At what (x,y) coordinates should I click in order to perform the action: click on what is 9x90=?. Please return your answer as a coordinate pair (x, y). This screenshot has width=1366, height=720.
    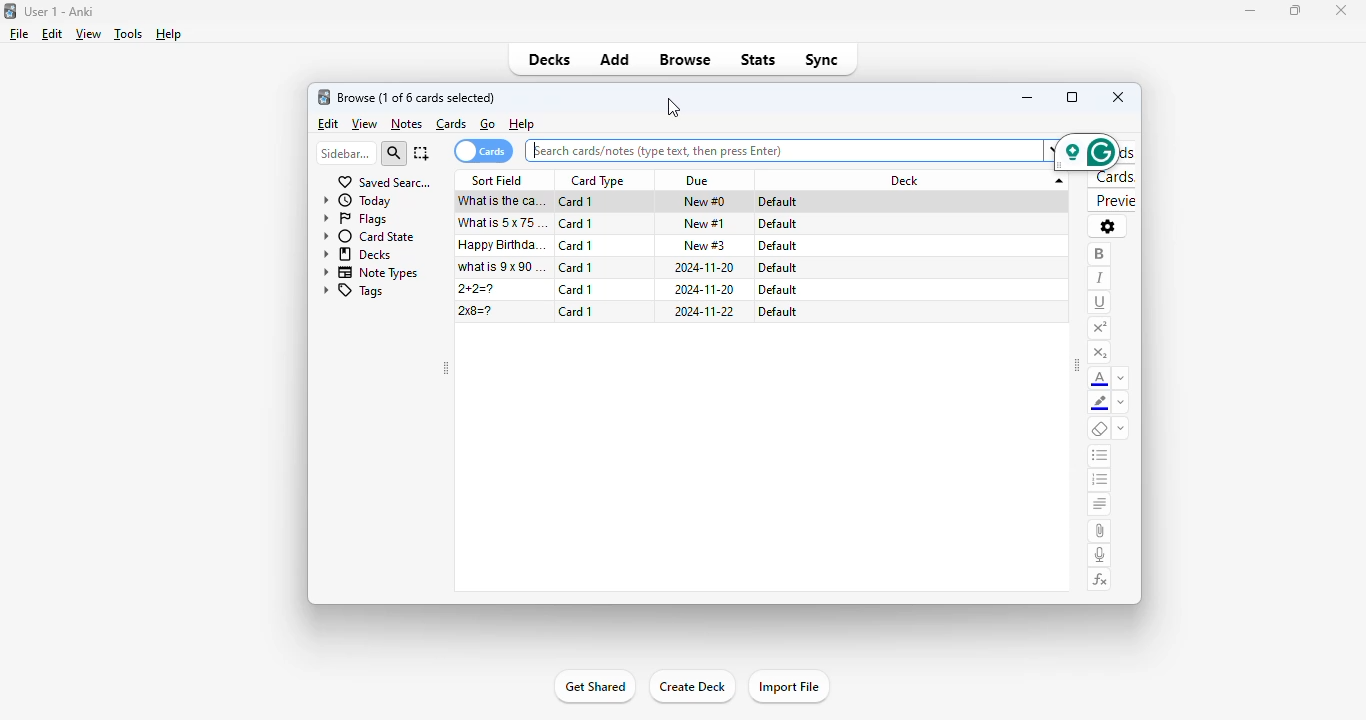
    Looking at the image, I should click on (502, 266).